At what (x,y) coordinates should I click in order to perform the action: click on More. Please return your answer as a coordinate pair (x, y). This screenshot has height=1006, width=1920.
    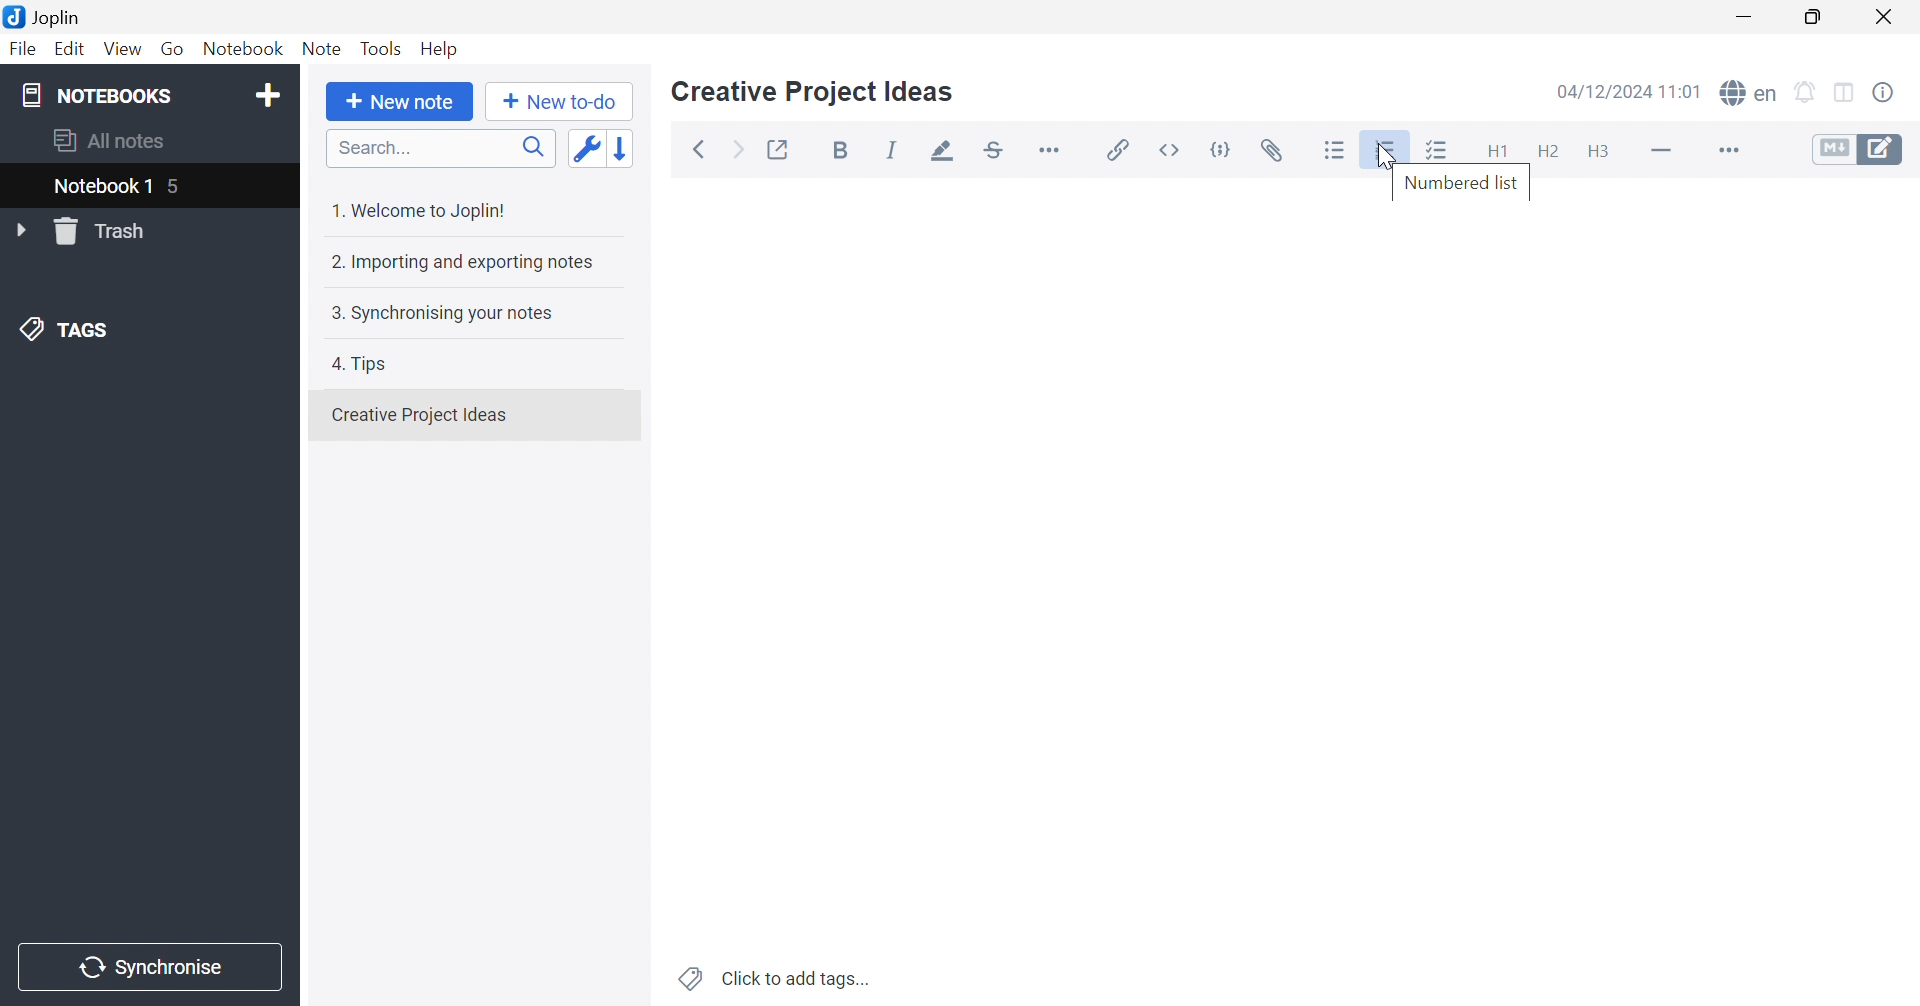
    Looking at the image, I should click on (1731, 152).